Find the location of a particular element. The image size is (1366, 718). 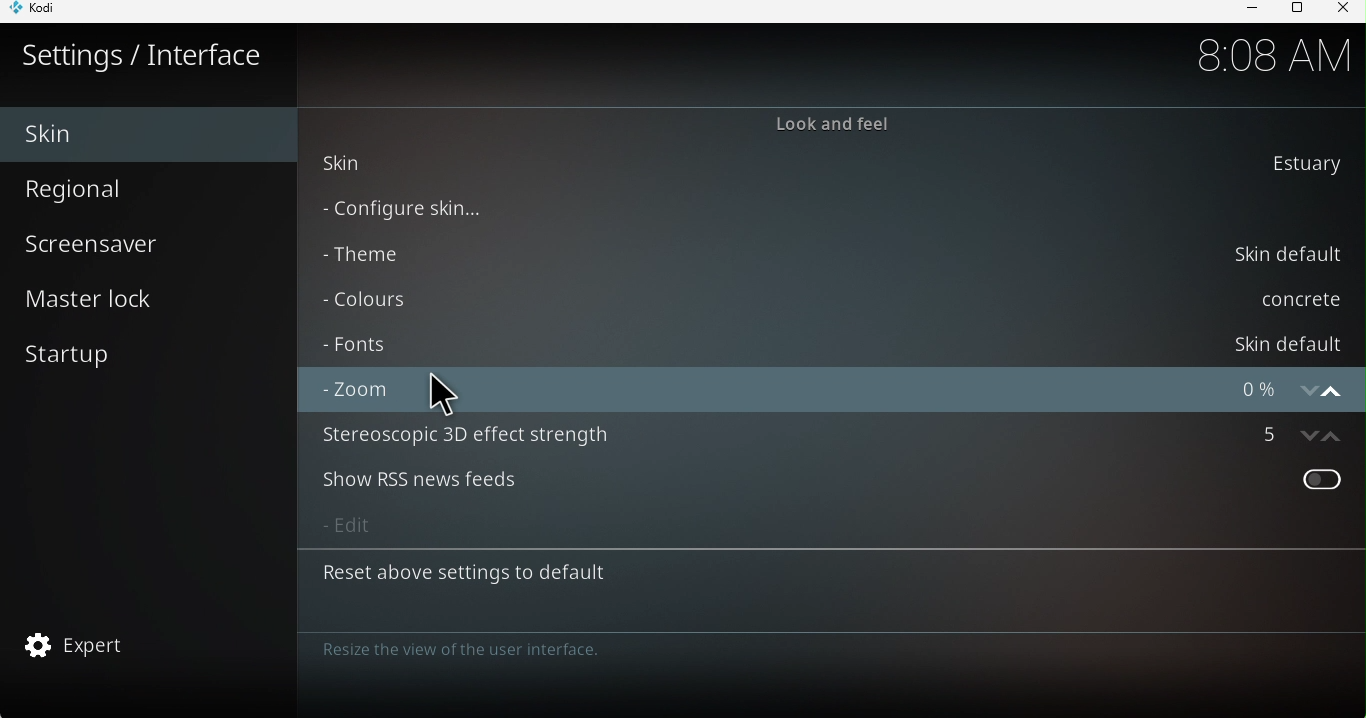

cursor is located at coordinates (442, 397).